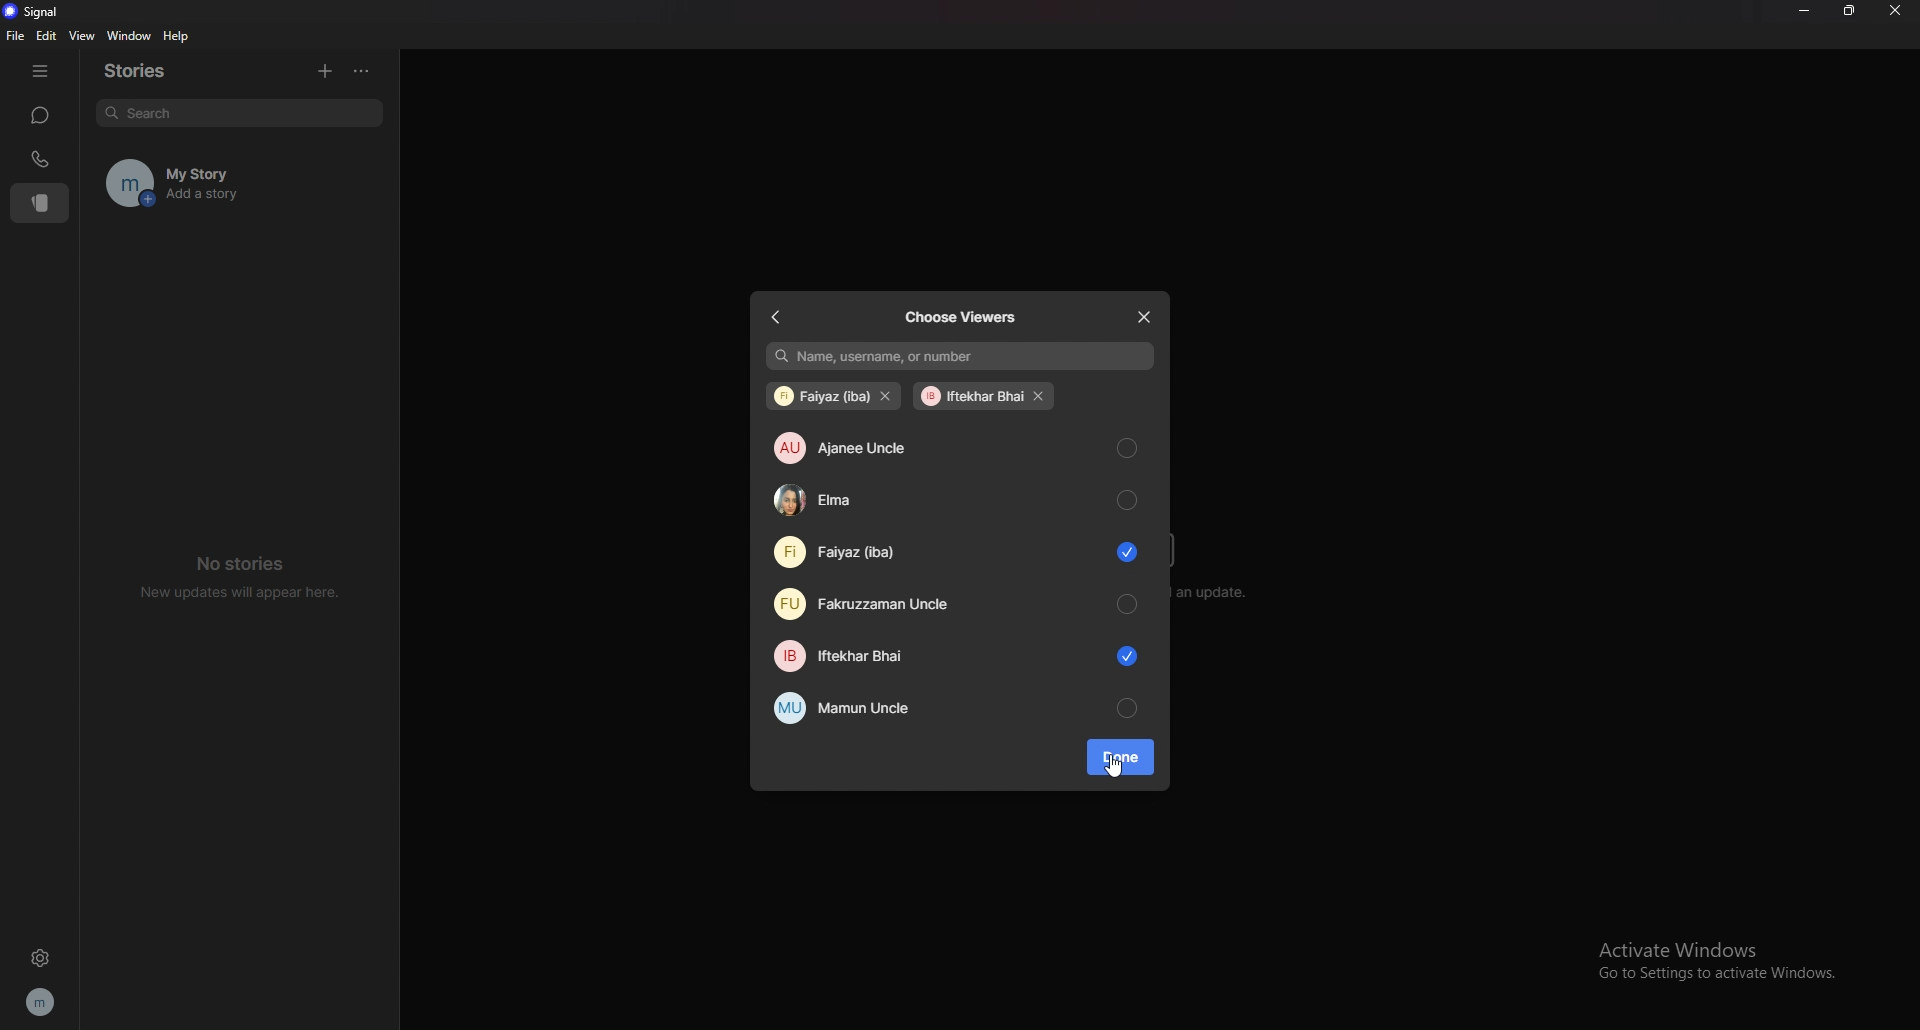 The width and height of the screenshot is (1920, 1030). What do you see at coordinates (1165, 528) in the screenshot?
I see `scroll bar` at bounding box center [1165, 528].